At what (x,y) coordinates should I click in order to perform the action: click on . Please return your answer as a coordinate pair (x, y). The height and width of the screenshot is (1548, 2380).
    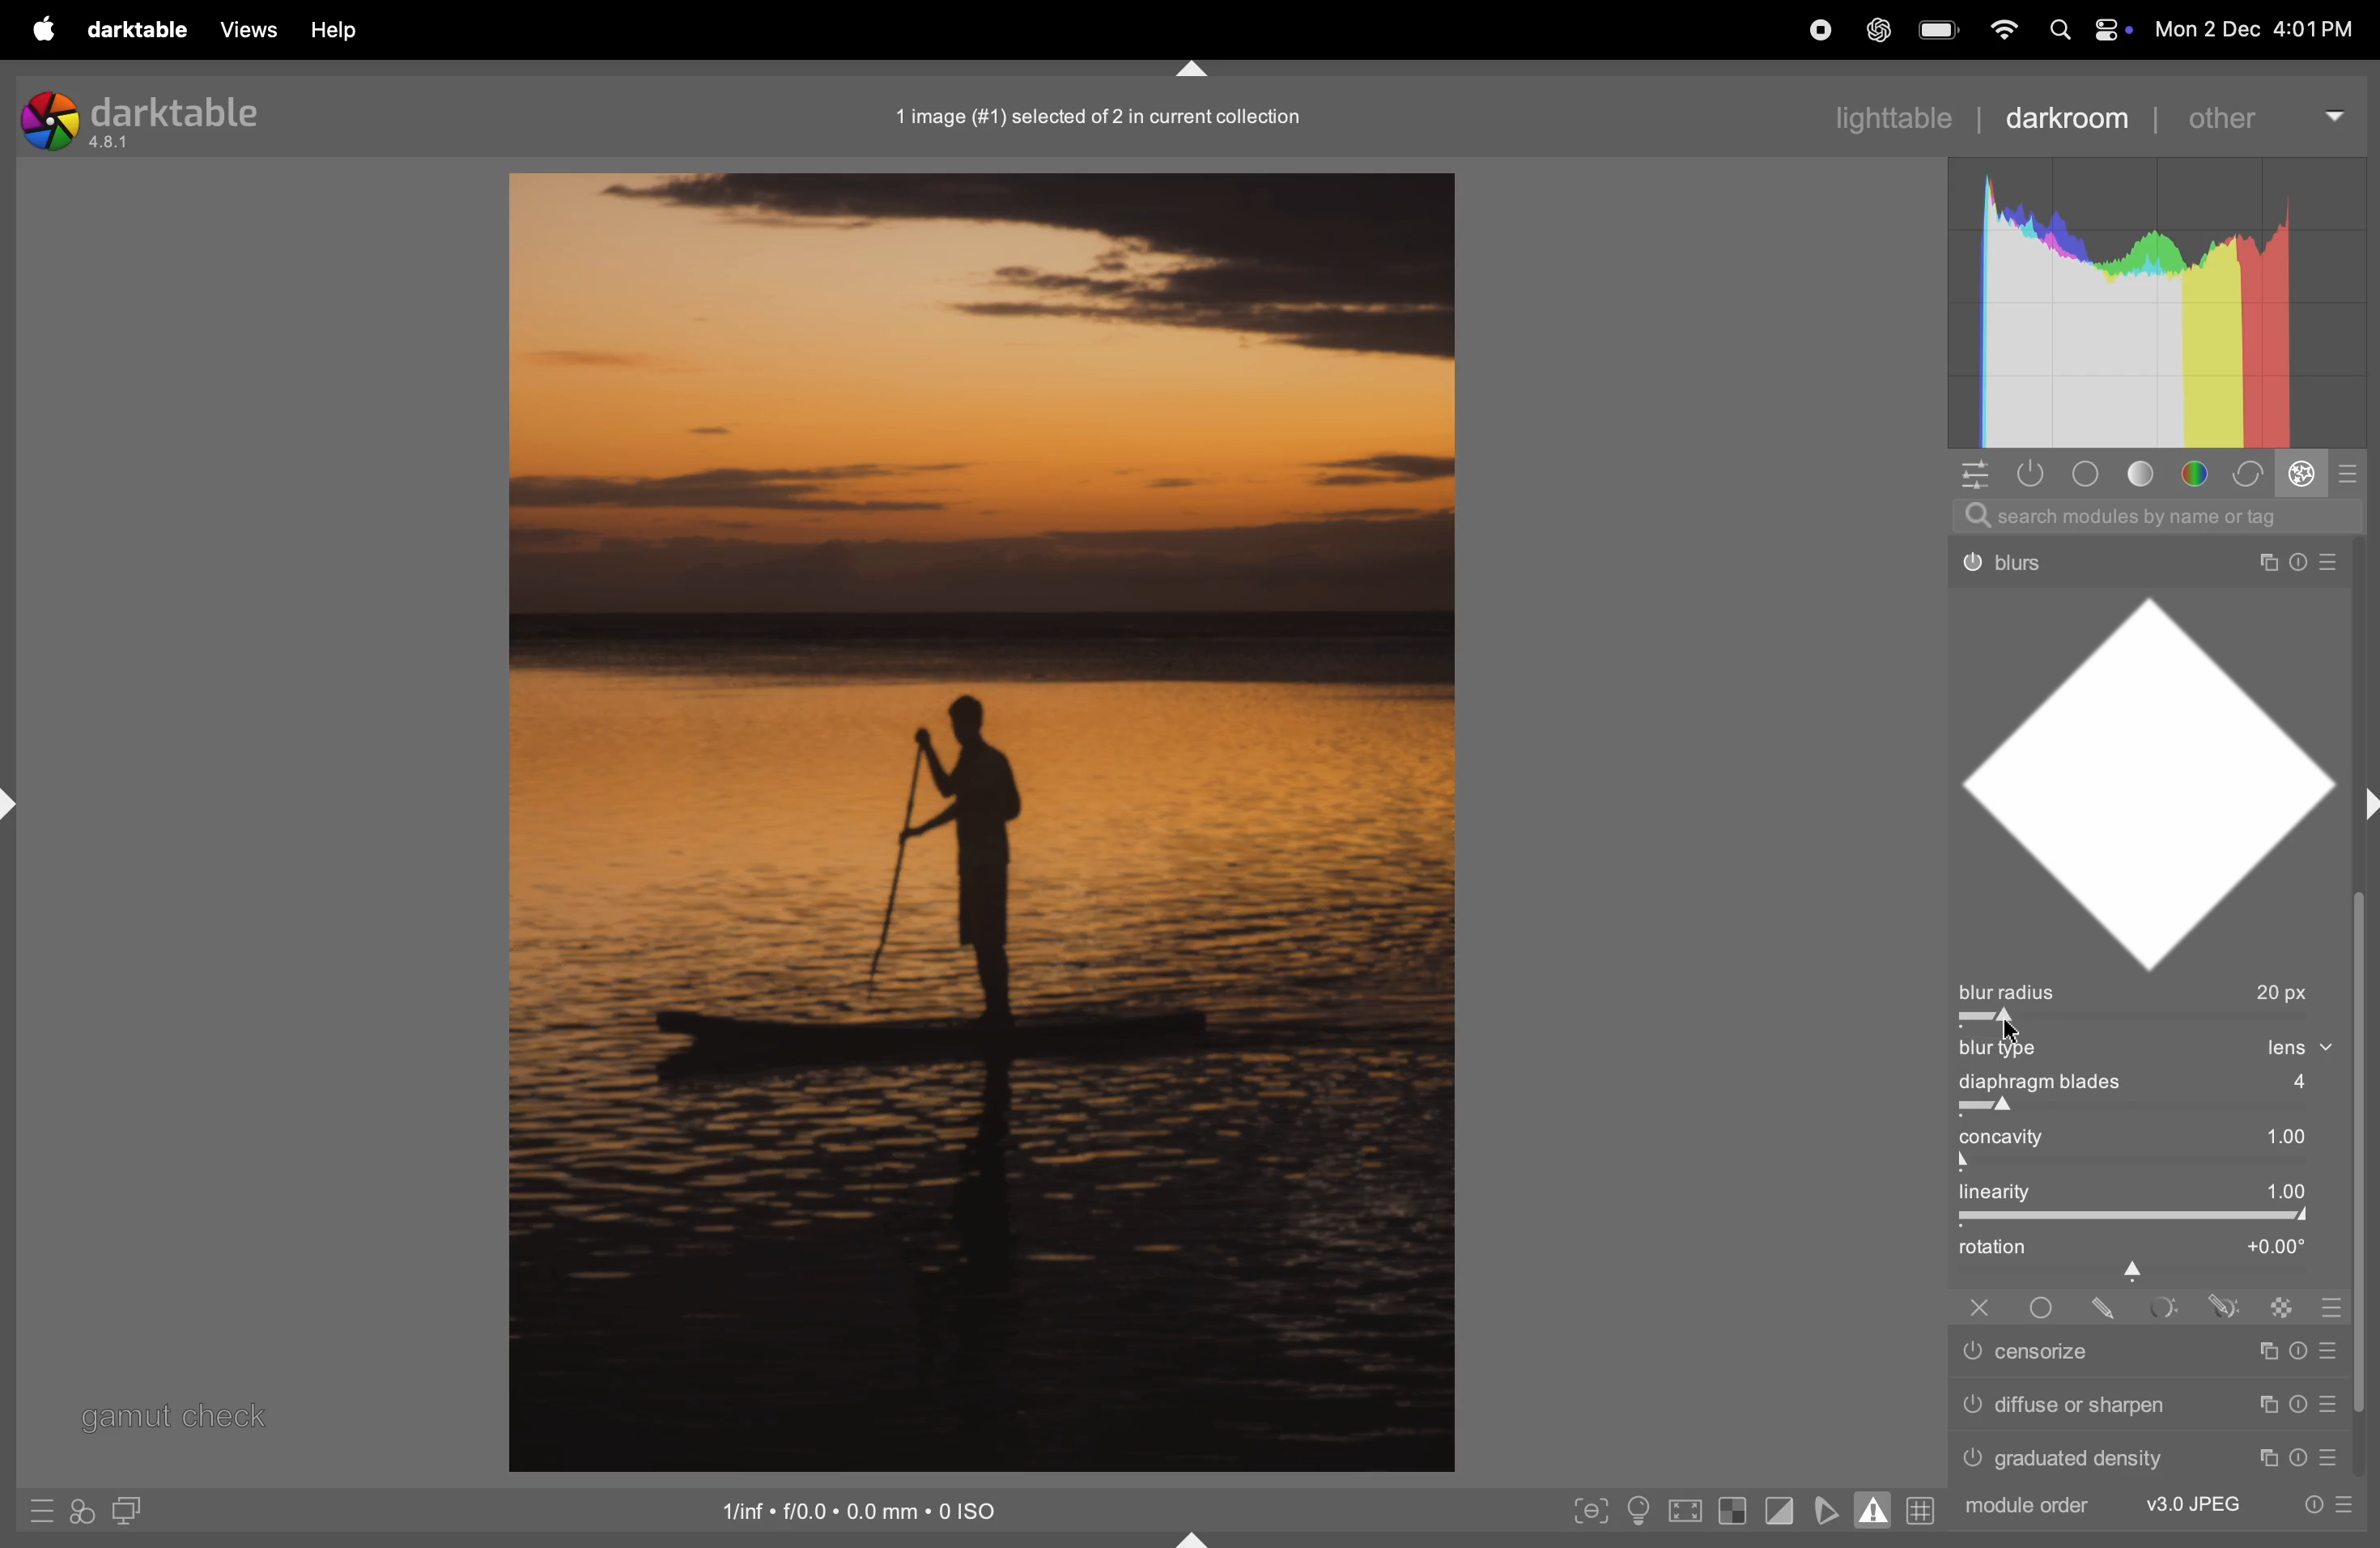
    Looking at the image, I should click on (2227, 1306).